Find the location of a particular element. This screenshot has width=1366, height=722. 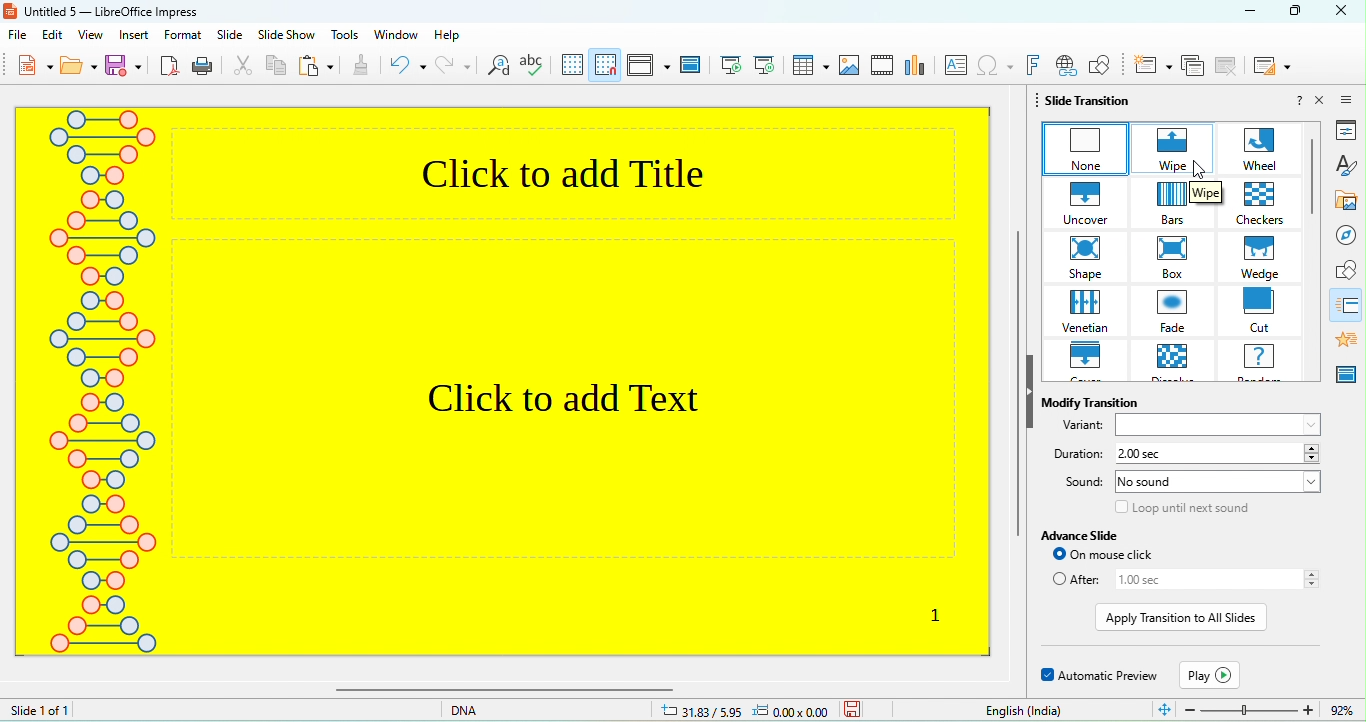

random is located at coordinates (1264, 360).